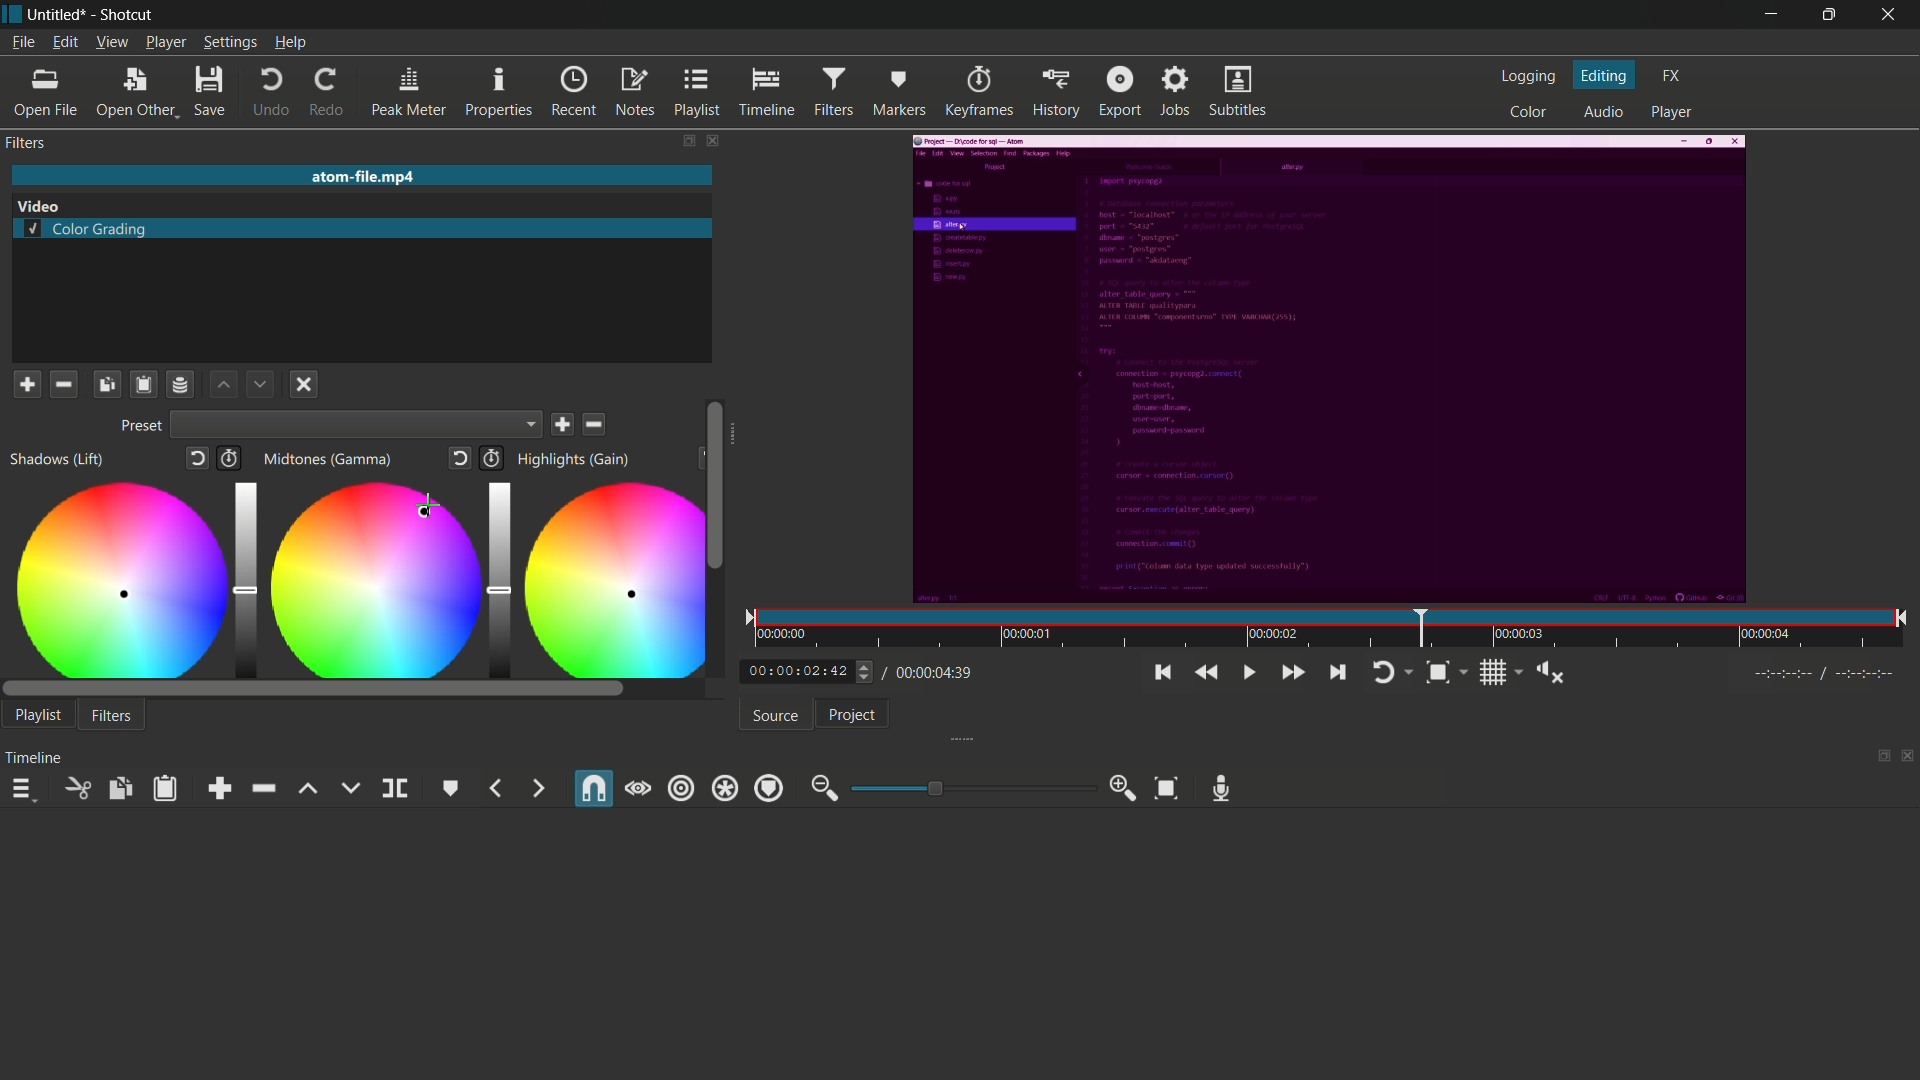 This screenshot has height=1080, width=1920. What do you see at coordinates (1237, 91) in the screenshot?
I see `subtitles` at bounding box center [1237, 91].